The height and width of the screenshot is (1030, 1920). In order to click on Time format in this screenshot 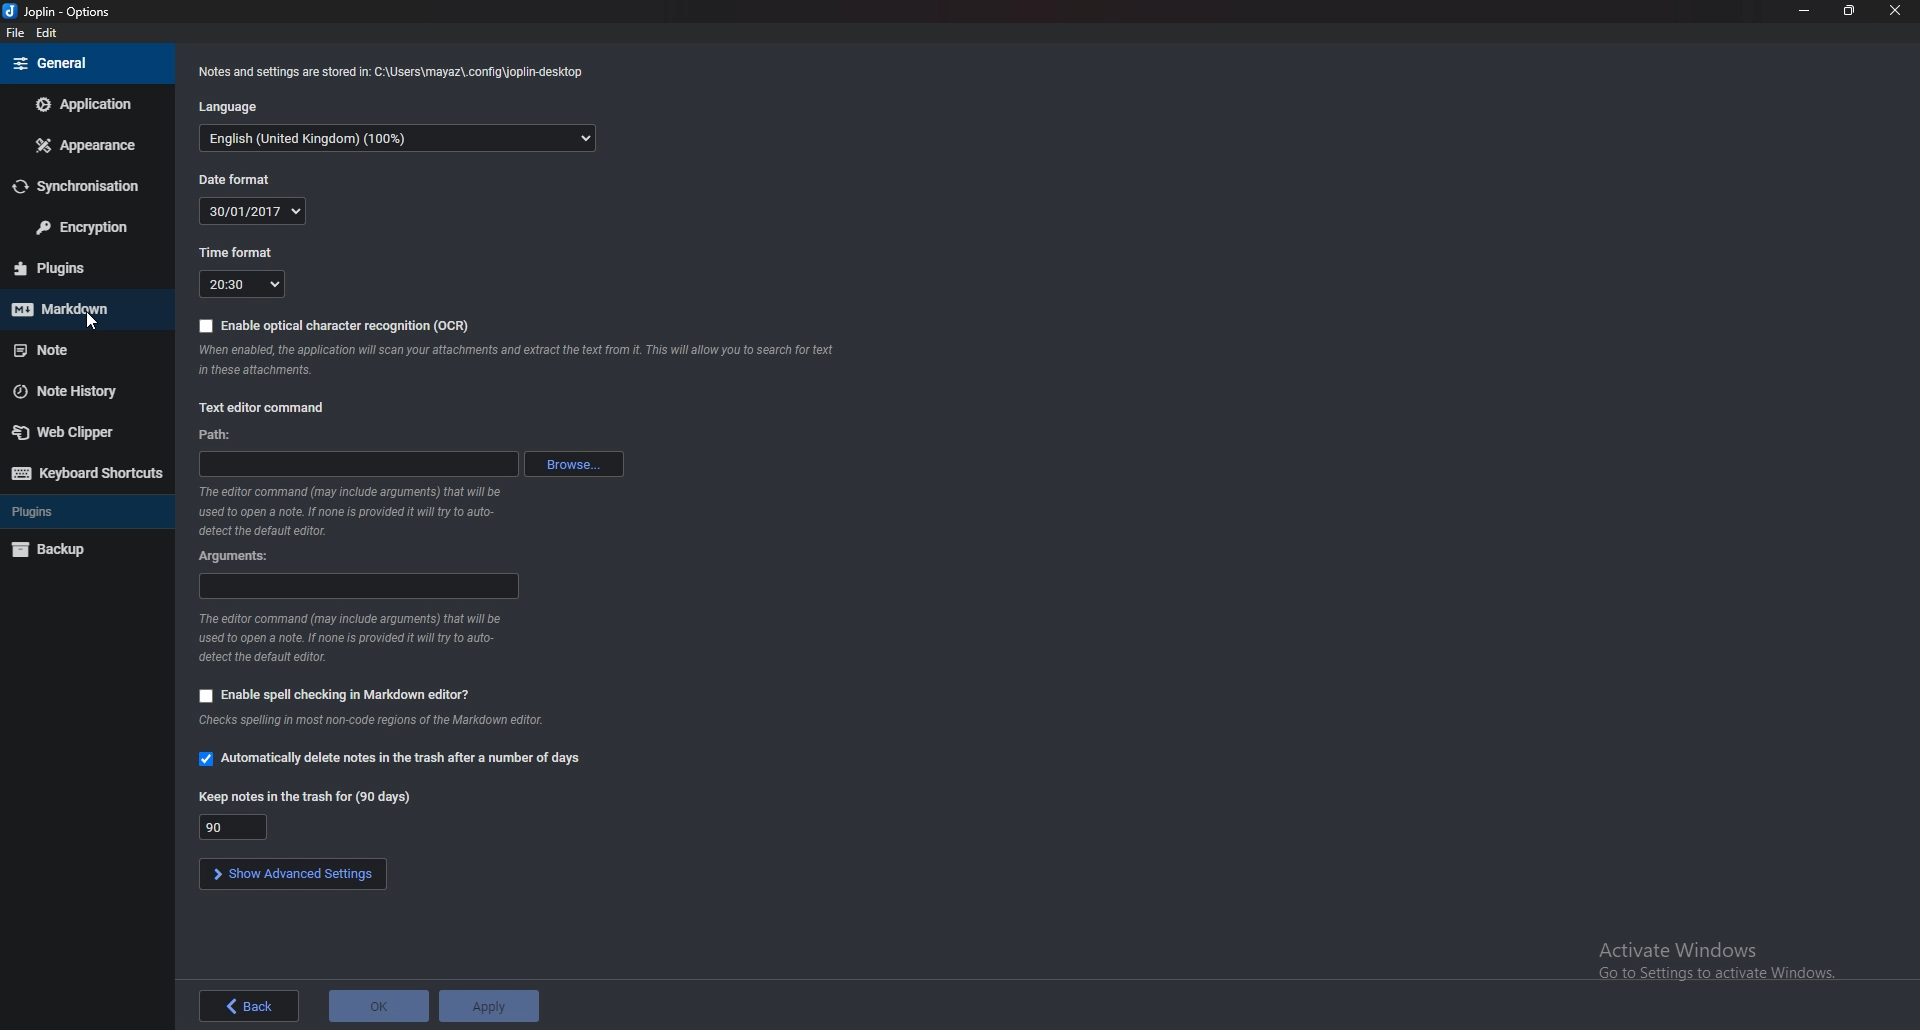, I will do `click(246, 251)`.